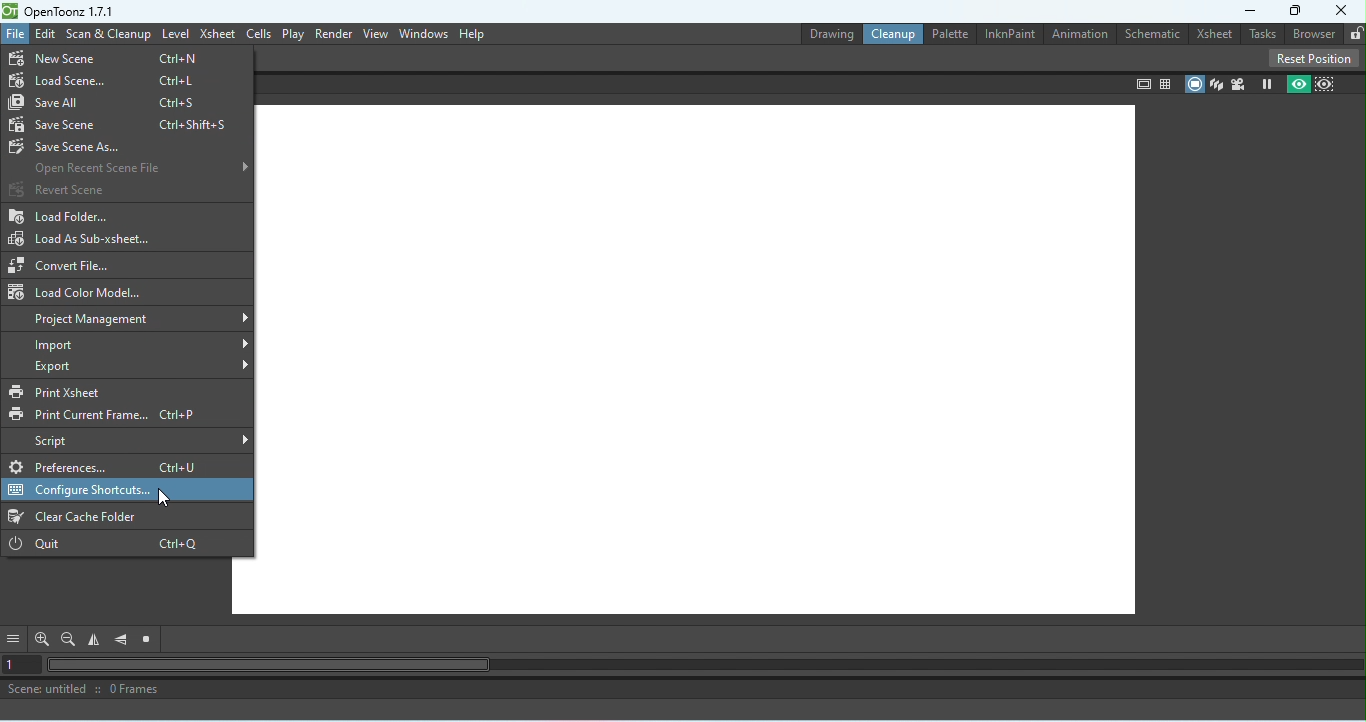  I want to click on Level, so click(175, 33).